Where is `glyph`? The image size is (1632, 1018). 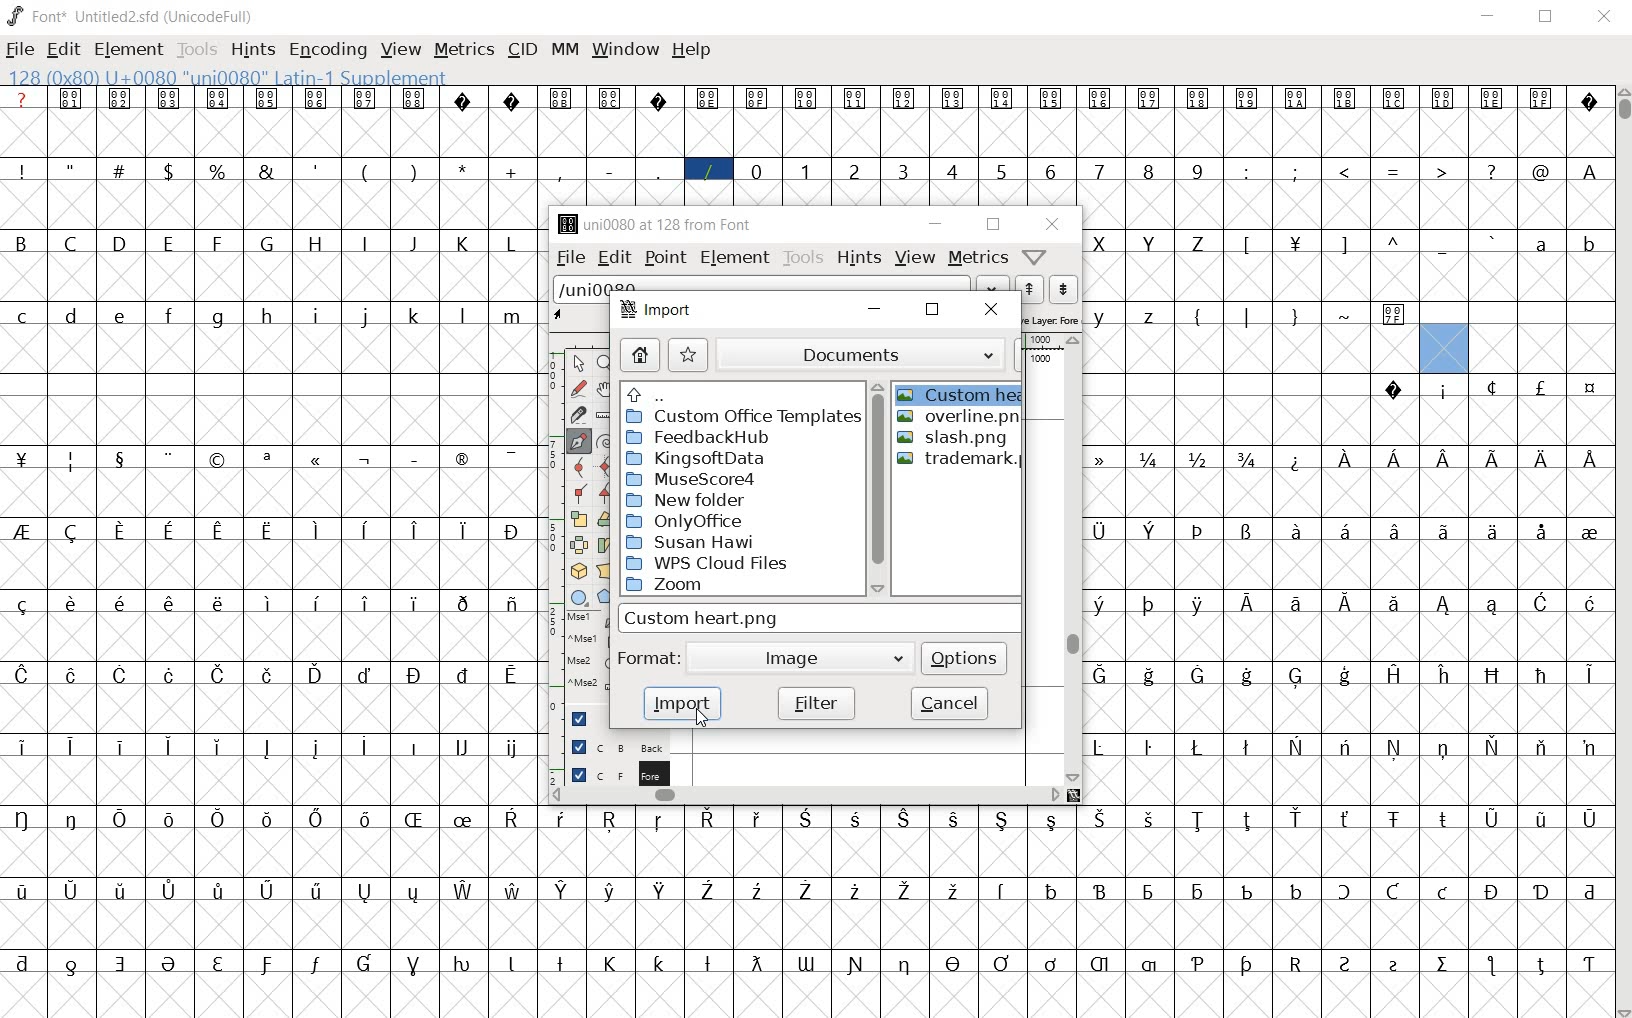 glyph is located at coordinates (756, 963).